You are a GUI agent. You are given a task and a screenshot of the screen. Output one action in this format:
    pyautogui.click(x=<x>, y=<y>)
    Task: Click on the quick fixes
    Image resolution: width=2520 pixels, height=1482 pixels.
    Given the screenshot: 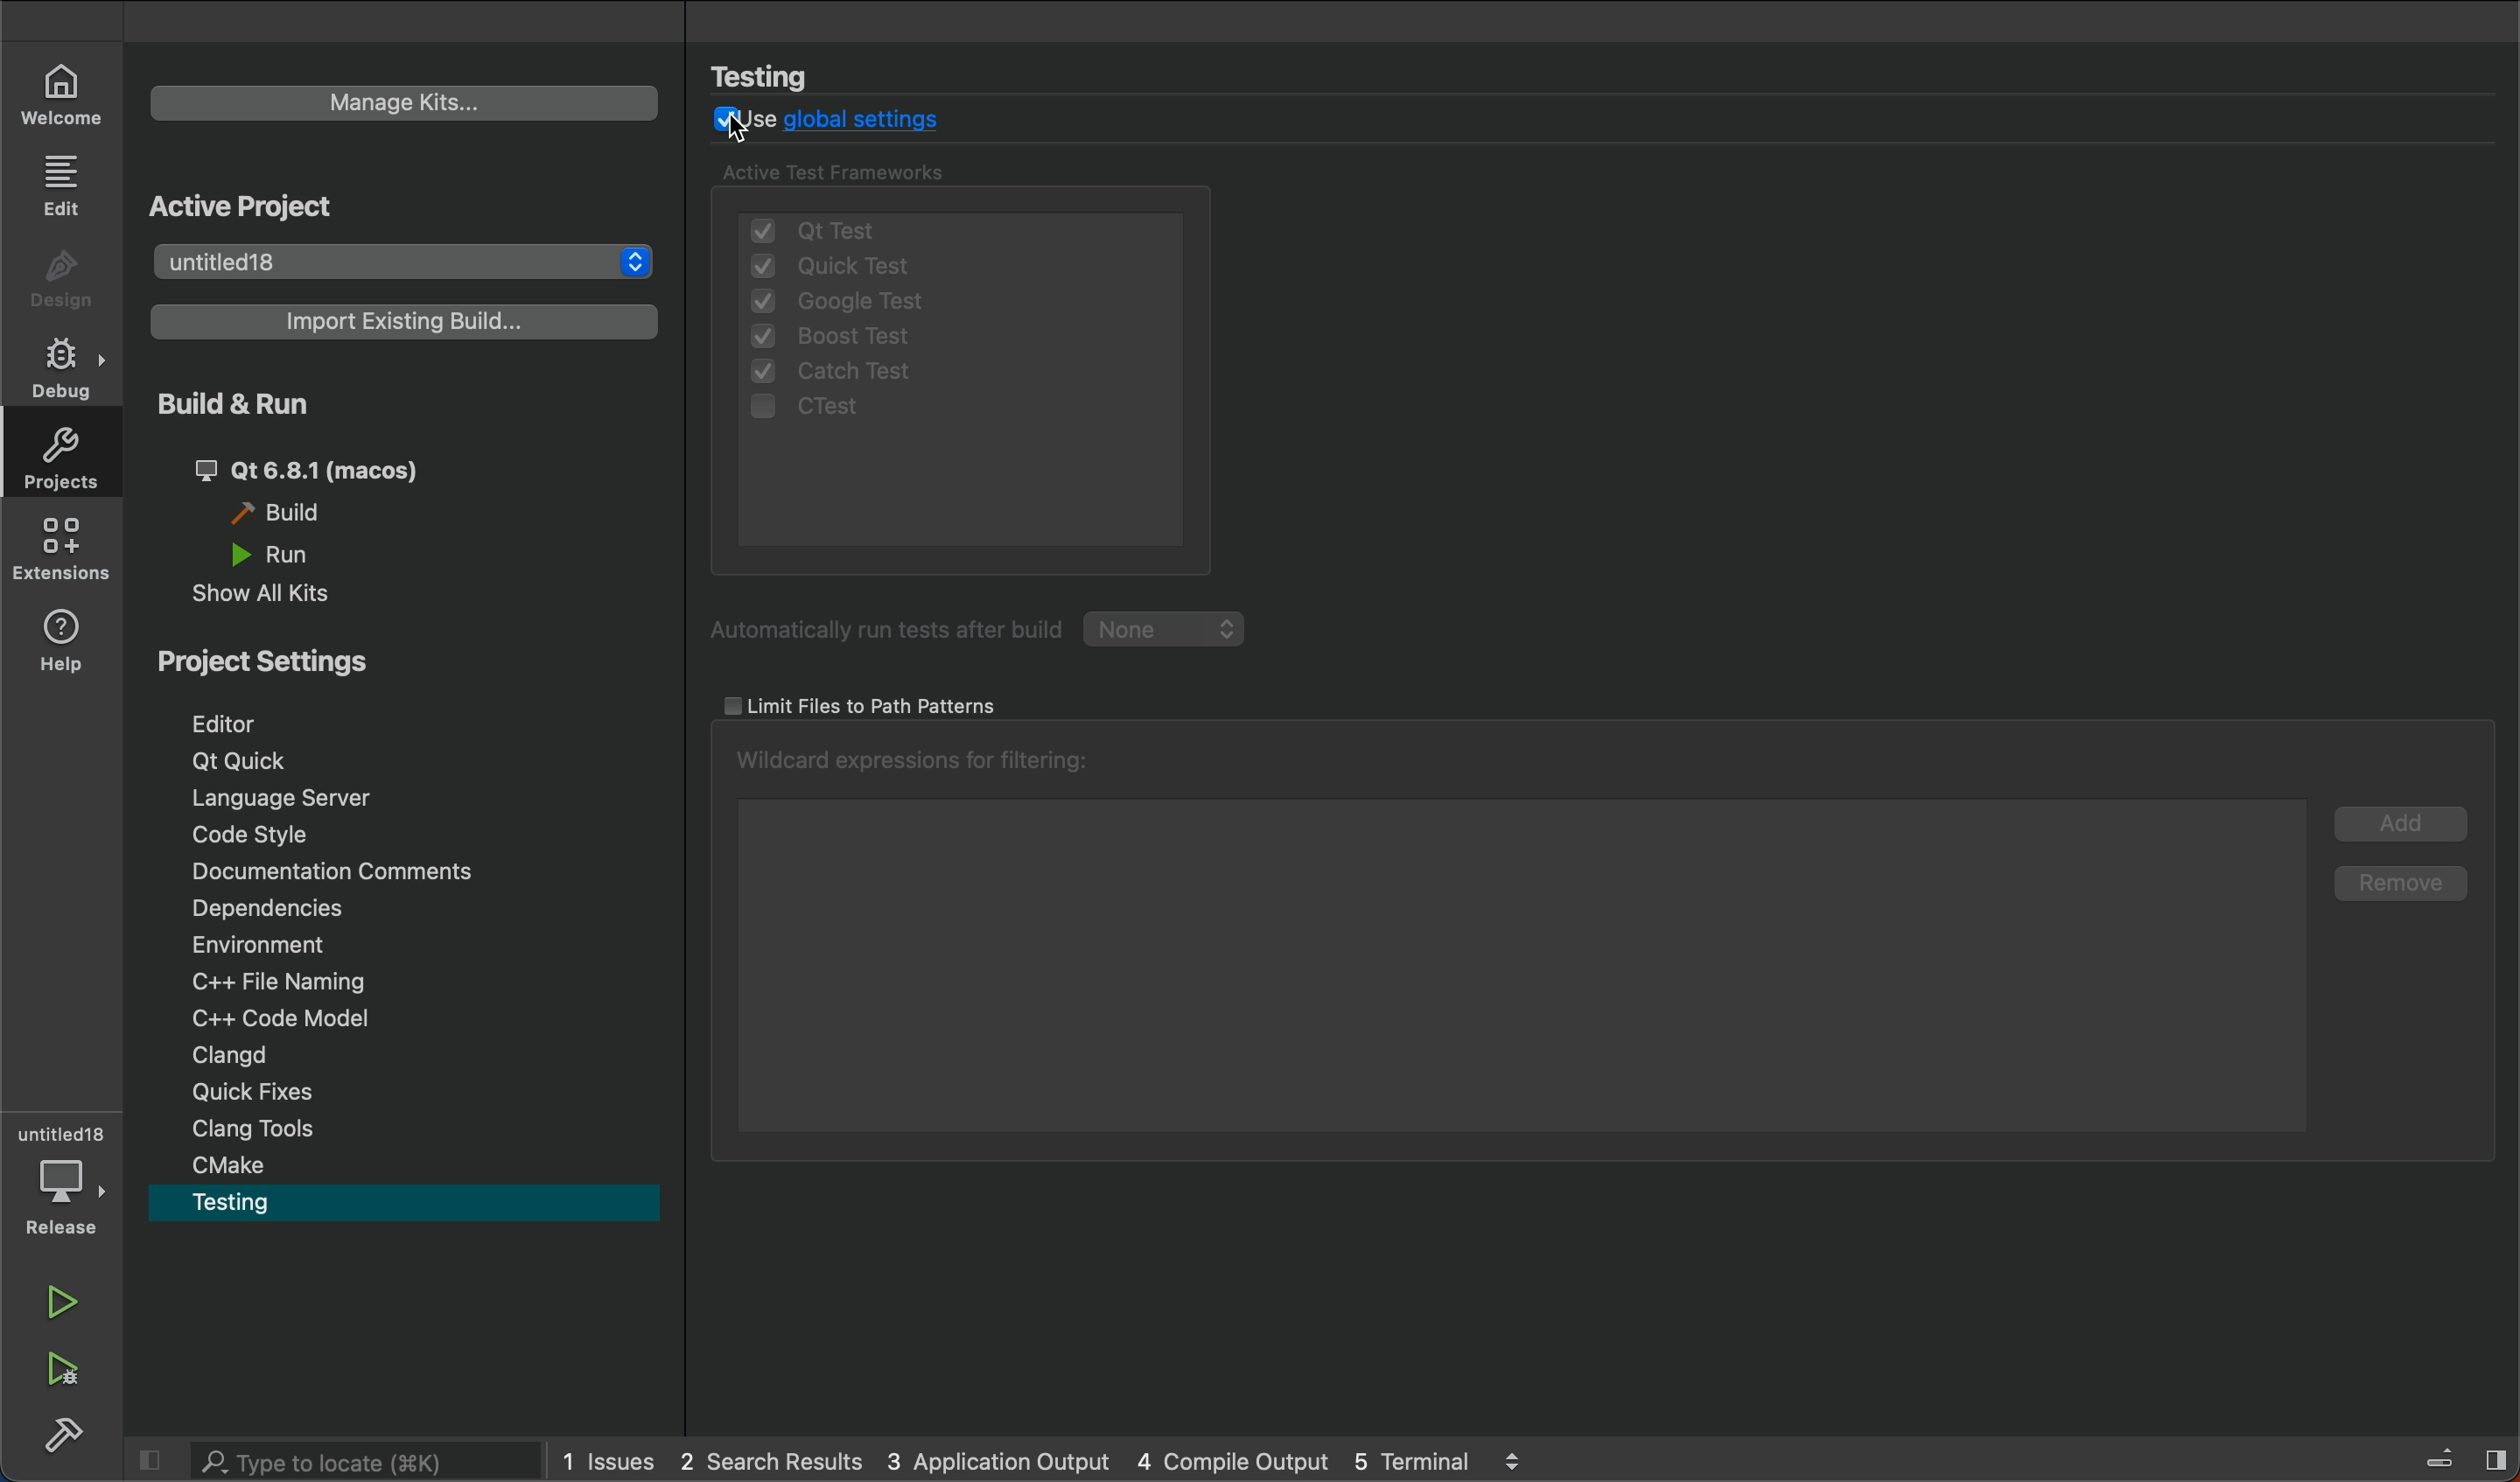 What is the action you would take?
    pyautogui.click(x=410, y=1091)
    